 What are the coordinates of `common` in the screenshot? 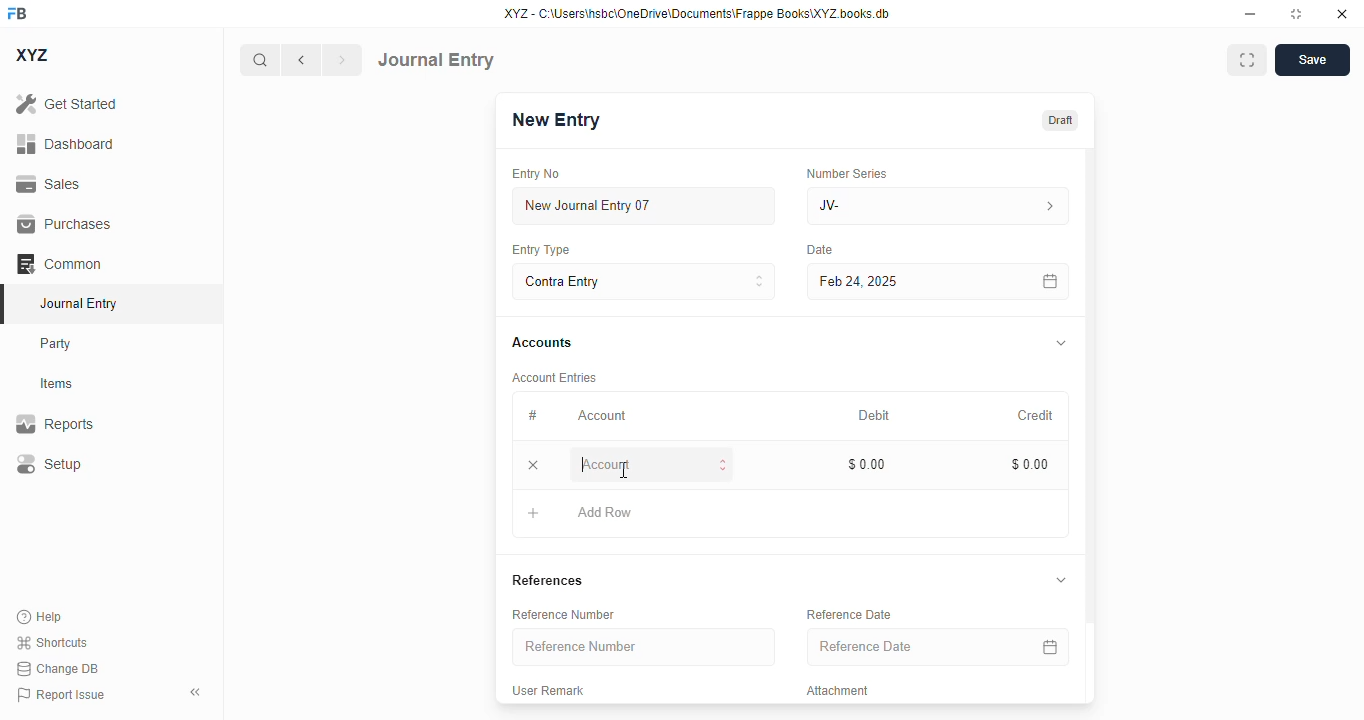 It's located at (59, 263).